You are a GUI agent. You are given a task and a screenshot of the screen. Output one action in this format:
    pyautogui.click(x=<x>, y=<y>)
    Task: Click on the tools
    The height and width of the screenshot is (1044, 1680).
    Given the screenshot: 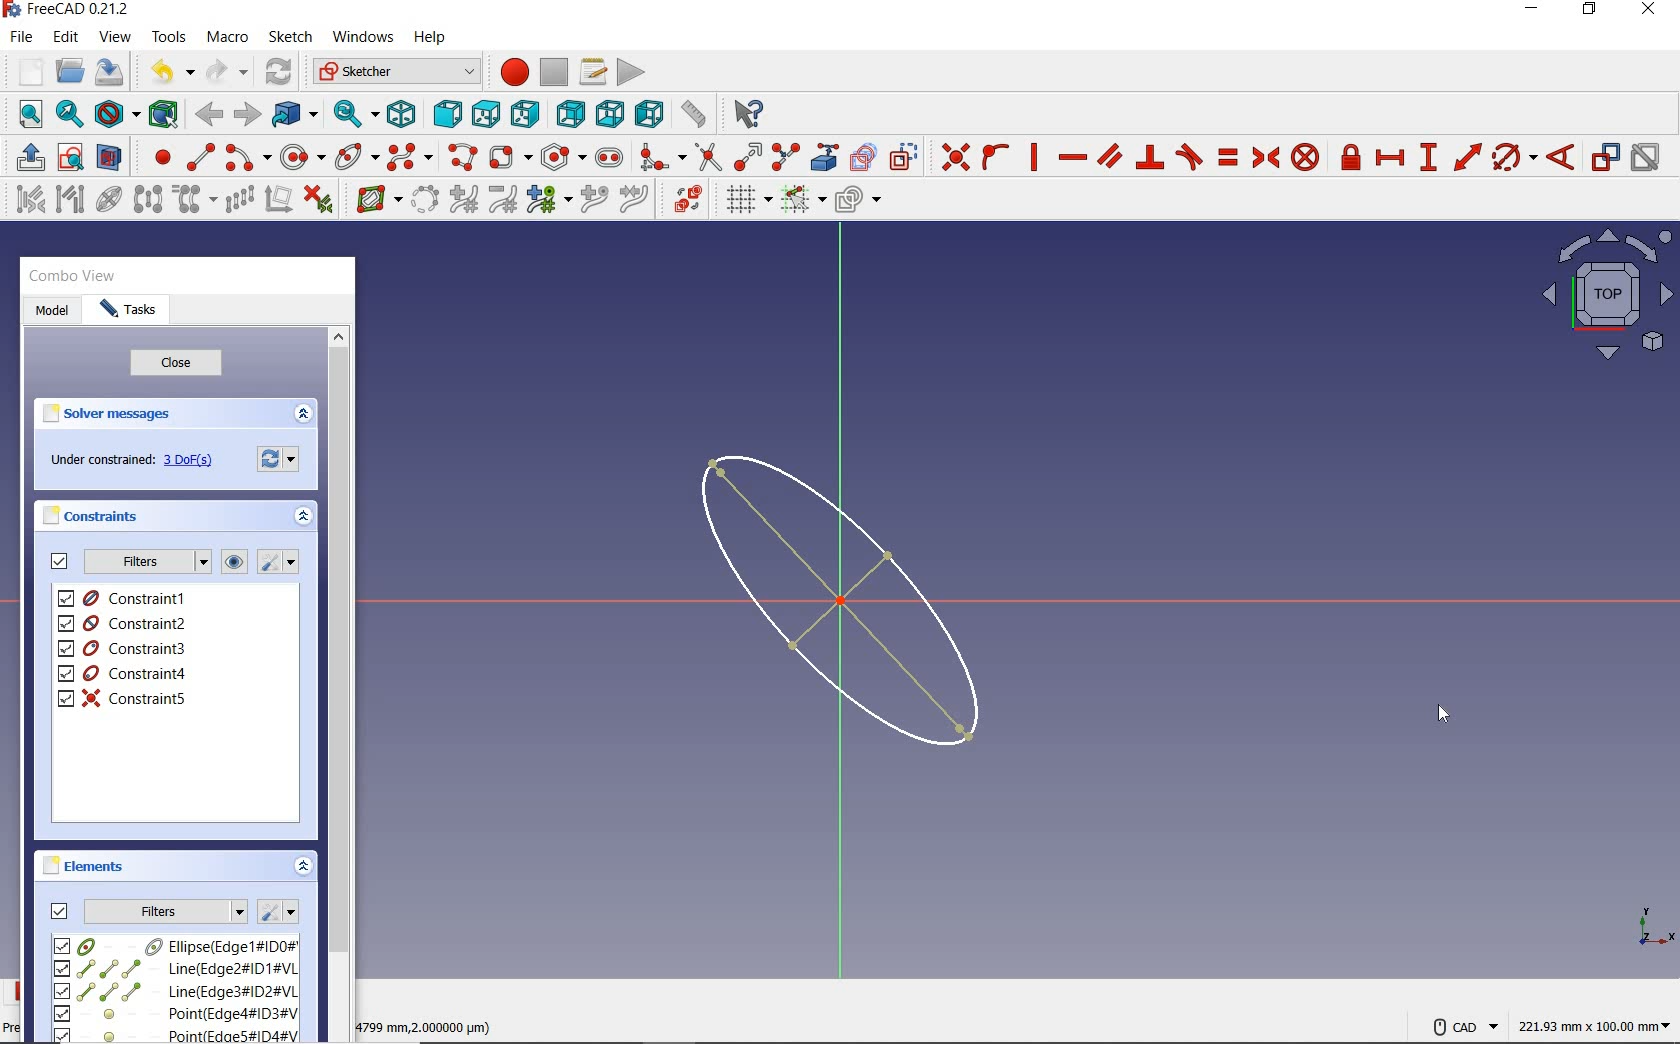 What is the action you would take?
    pyautogui.click(x=171, y=36)
    